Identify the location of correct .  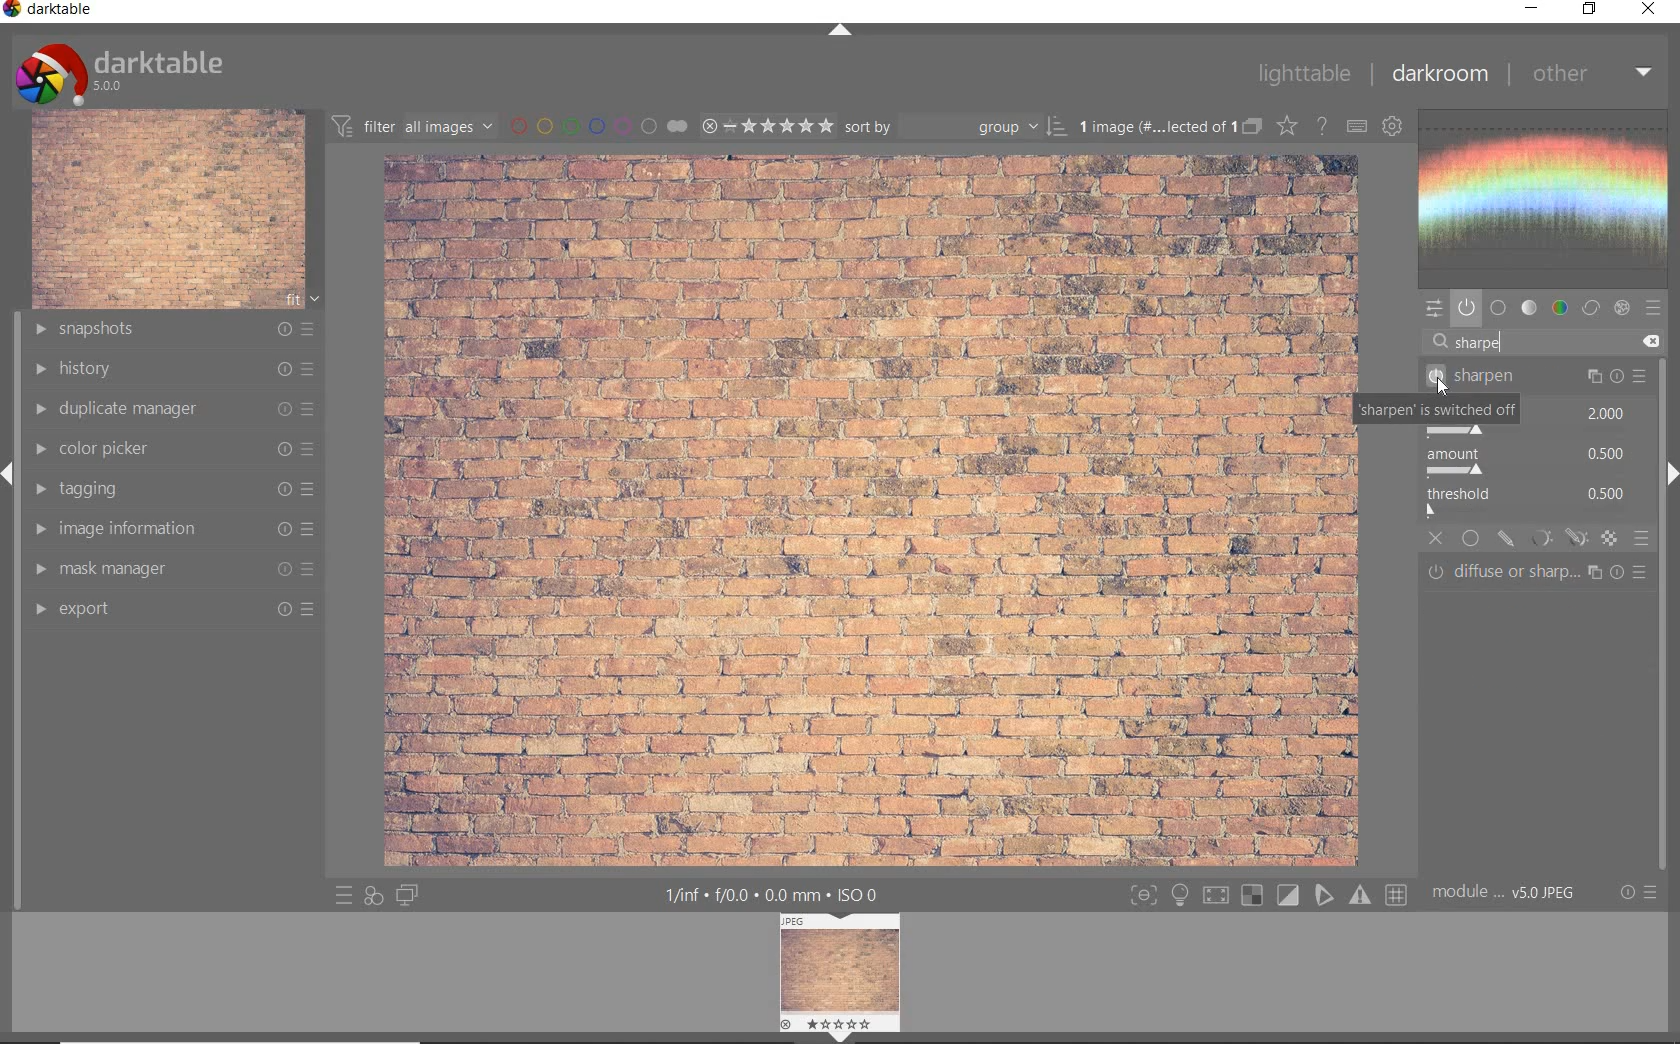
(1591, 308).